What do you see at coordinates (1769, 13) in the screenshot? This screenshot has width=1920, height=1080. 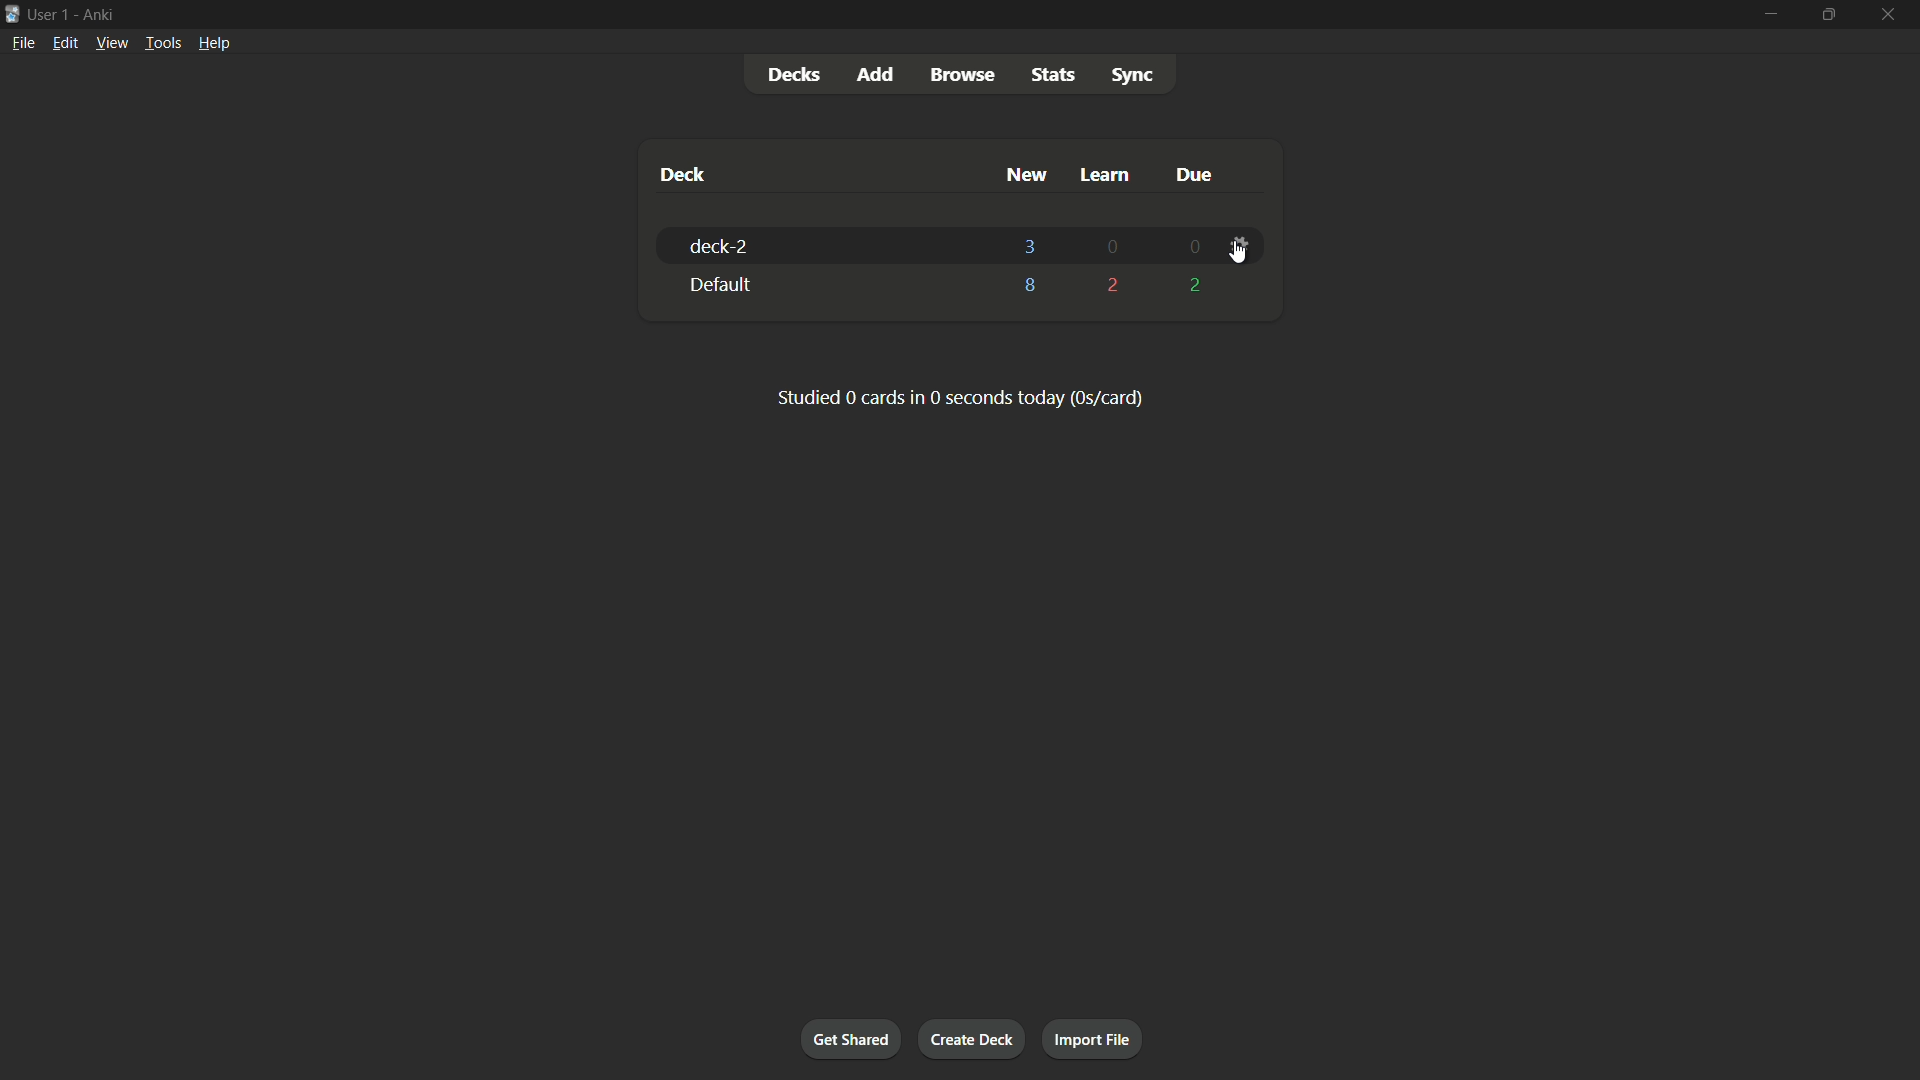 I see `minimize` at bounding box center [1769, 13].